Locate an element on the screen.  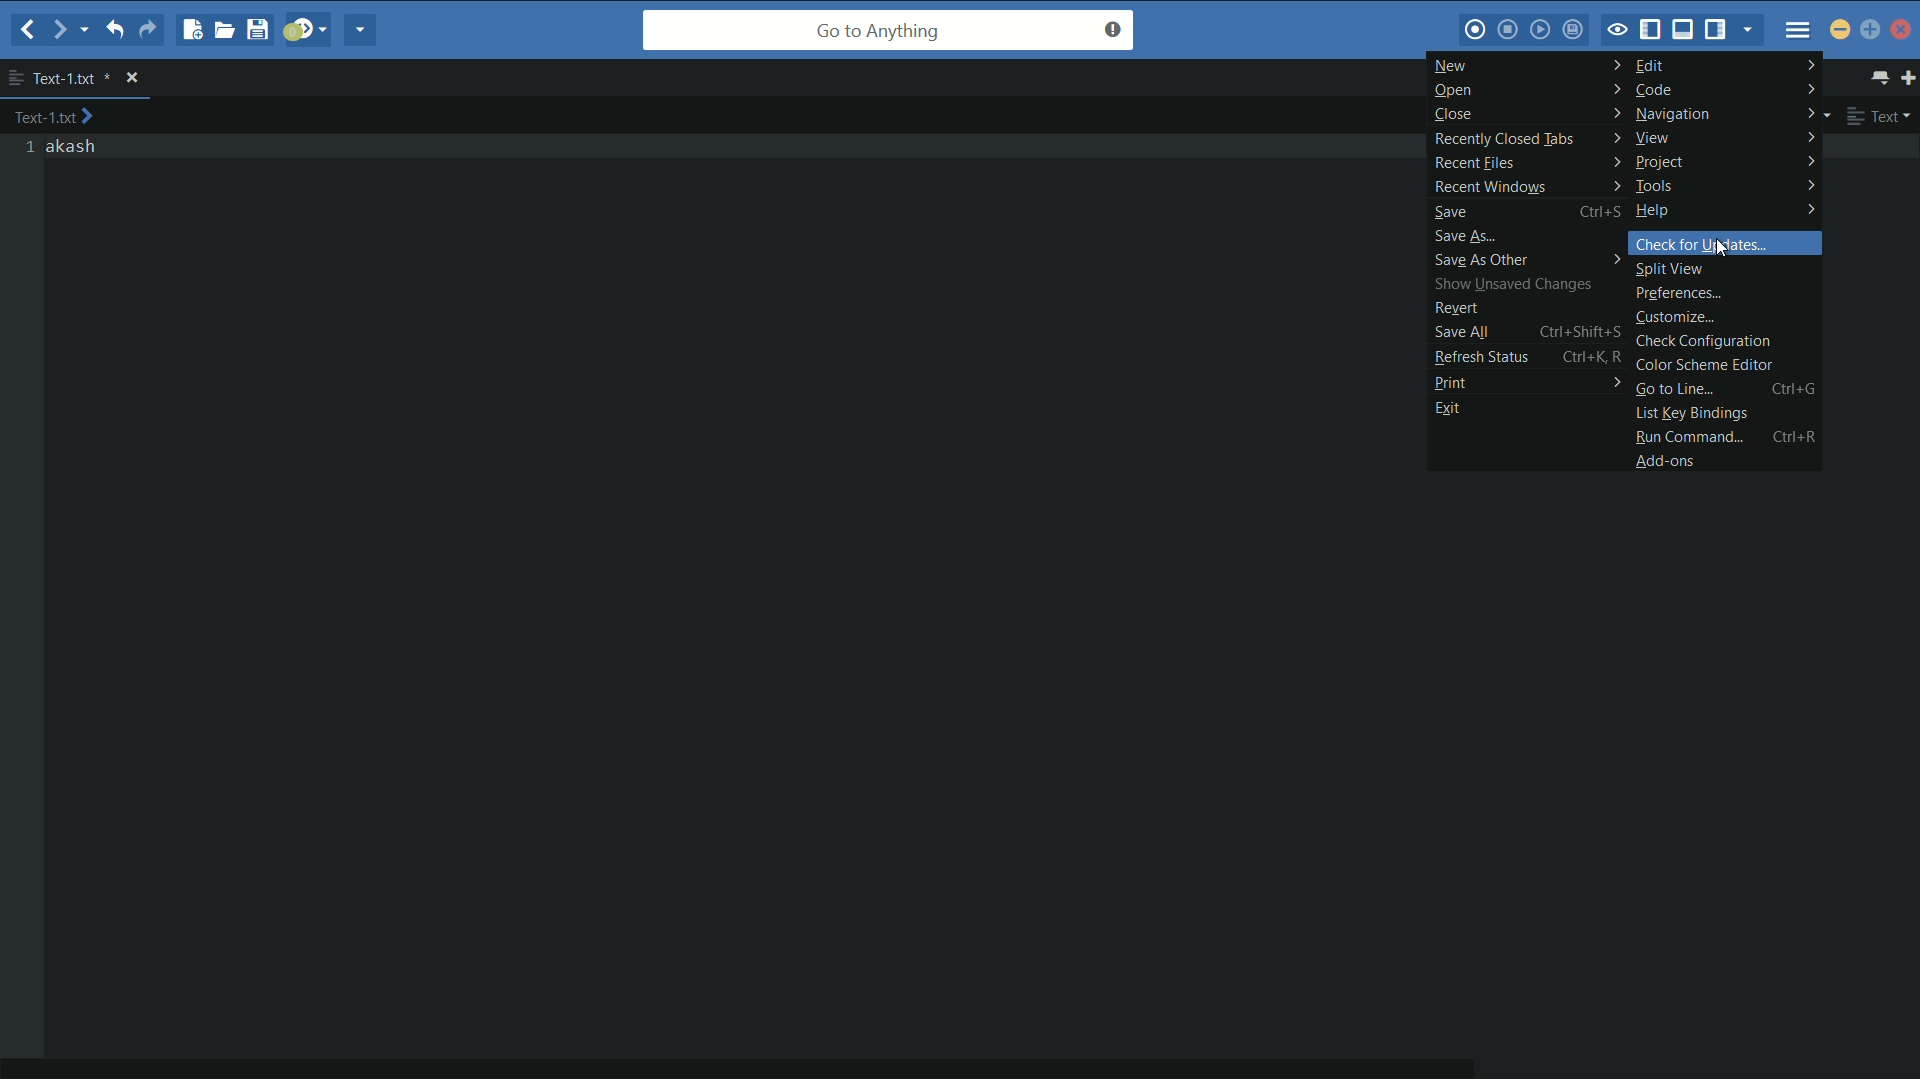
customize is located at coordinates (1725, 318).